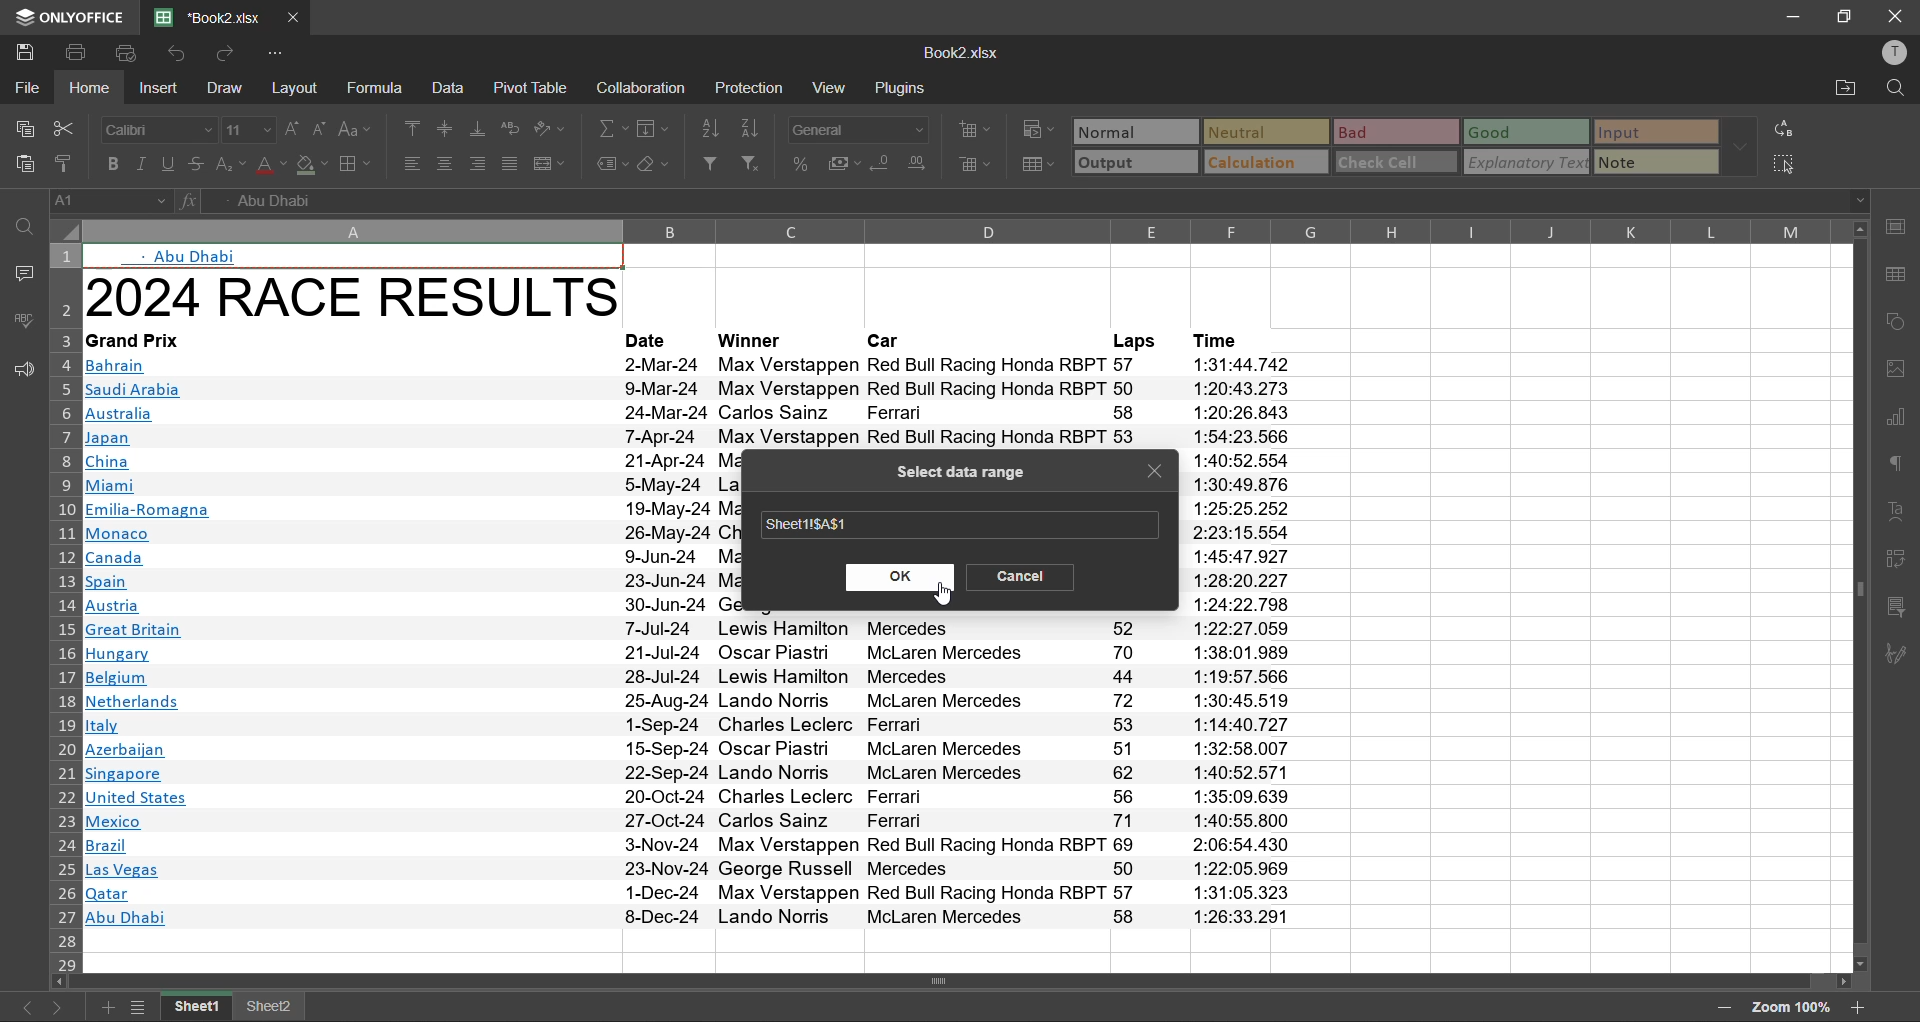 The image size is (1920, 1022). What do you see at coordinates (612, 127) in the screenshot?
I see `summation` at bounding box center [612, 127].